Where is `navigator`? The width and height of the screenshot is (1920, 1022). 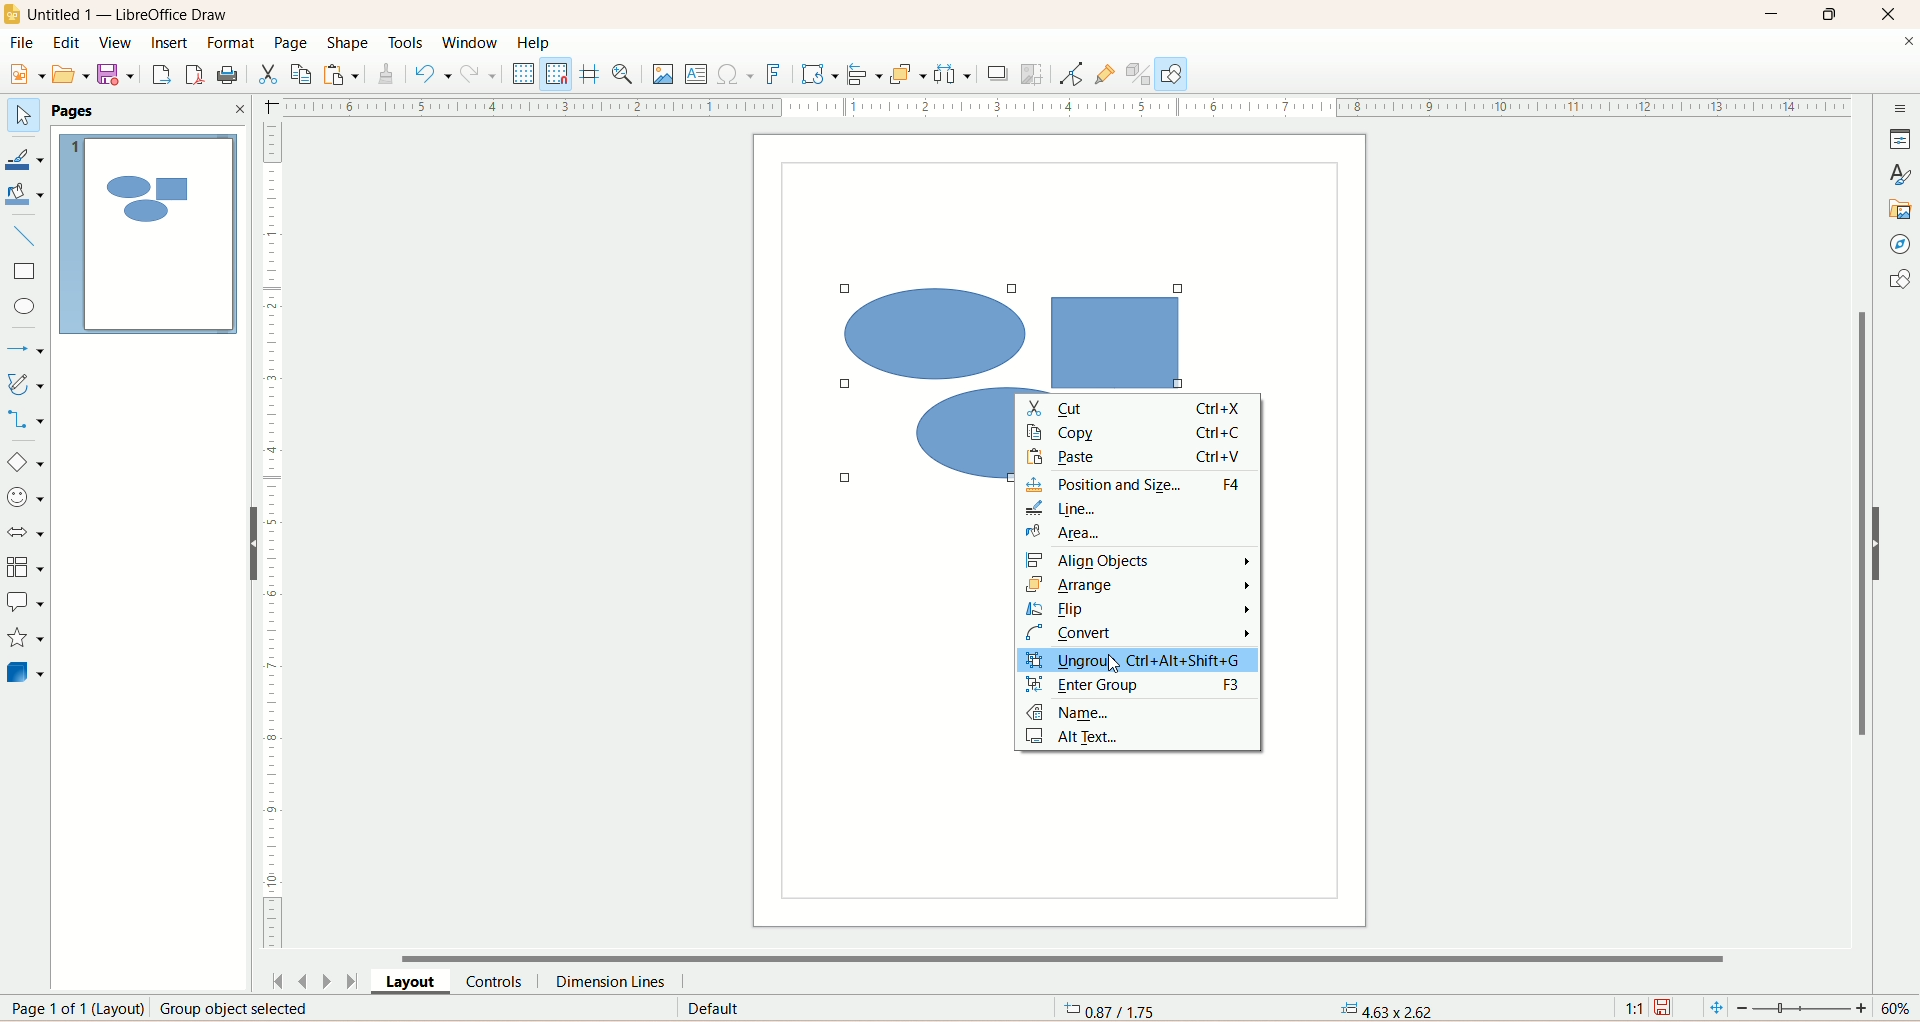 navigator is located at coordinates (1901, 245).